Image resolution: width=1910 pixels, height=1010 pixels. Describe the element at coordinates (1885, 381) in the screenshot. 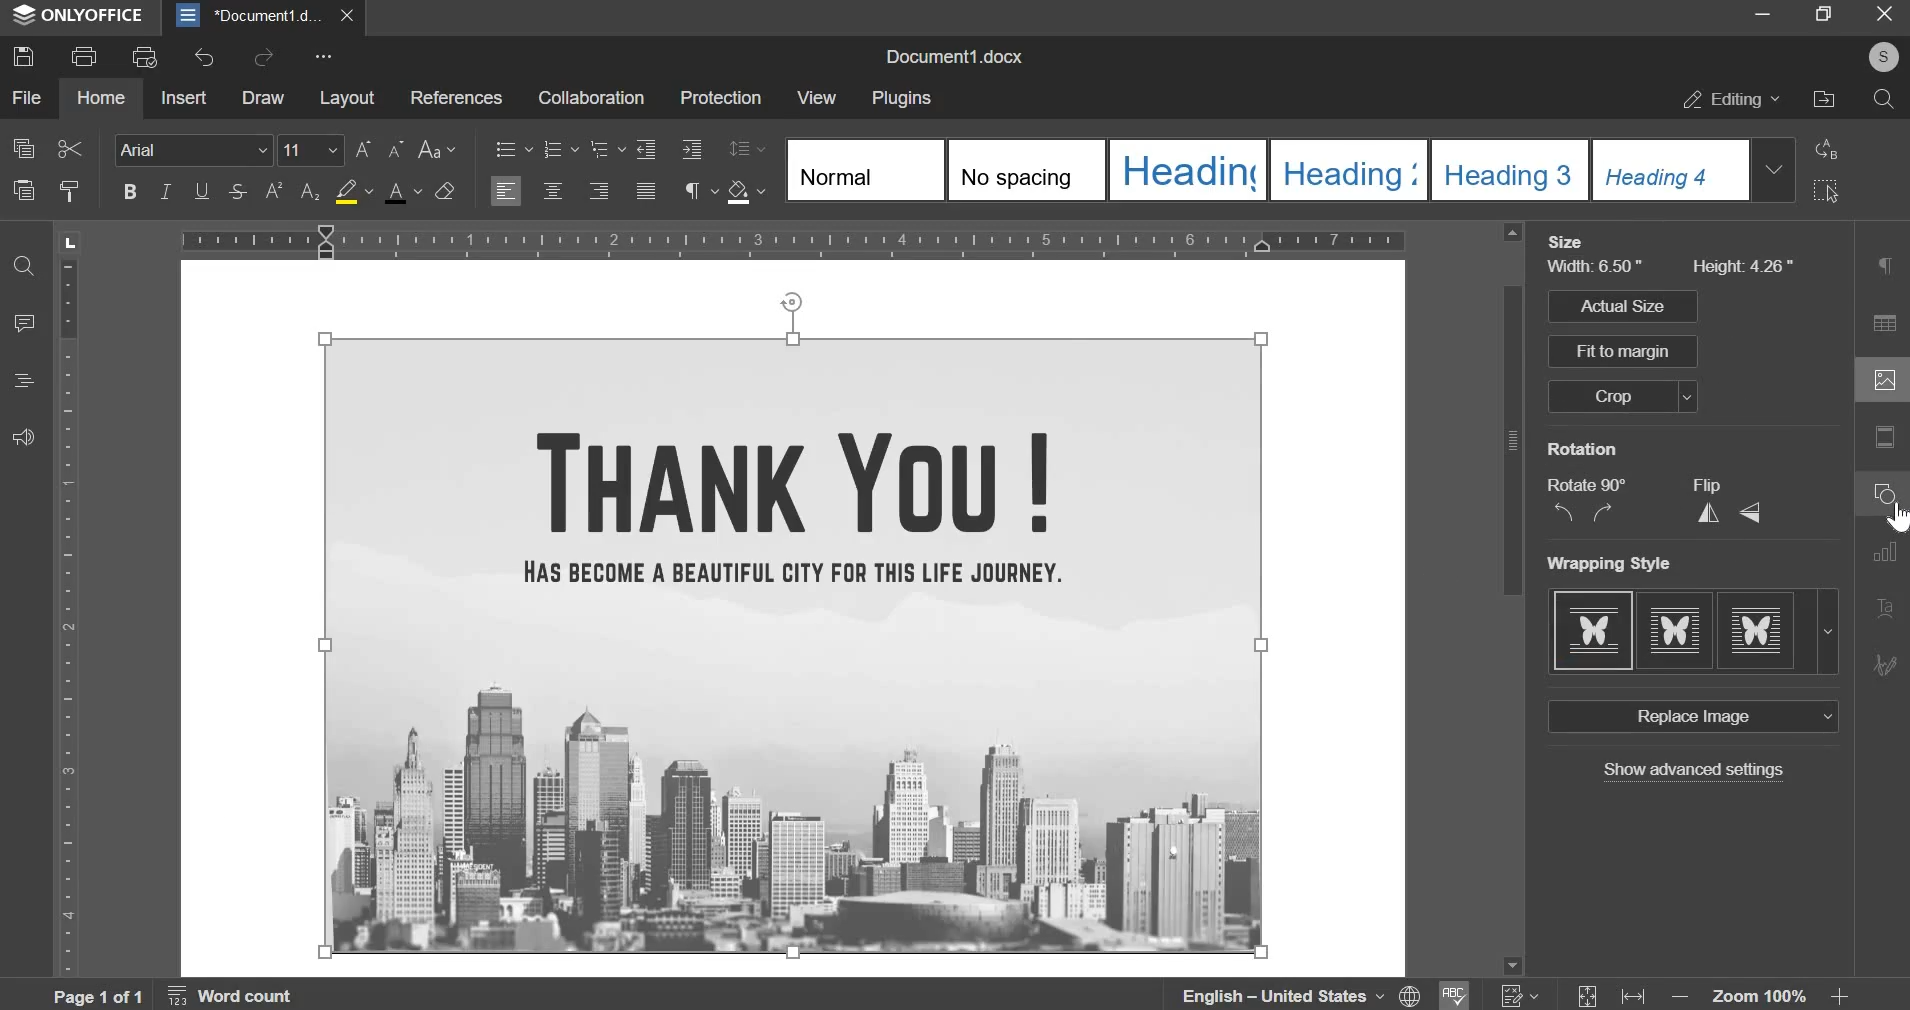

I see `image settings` at that location.